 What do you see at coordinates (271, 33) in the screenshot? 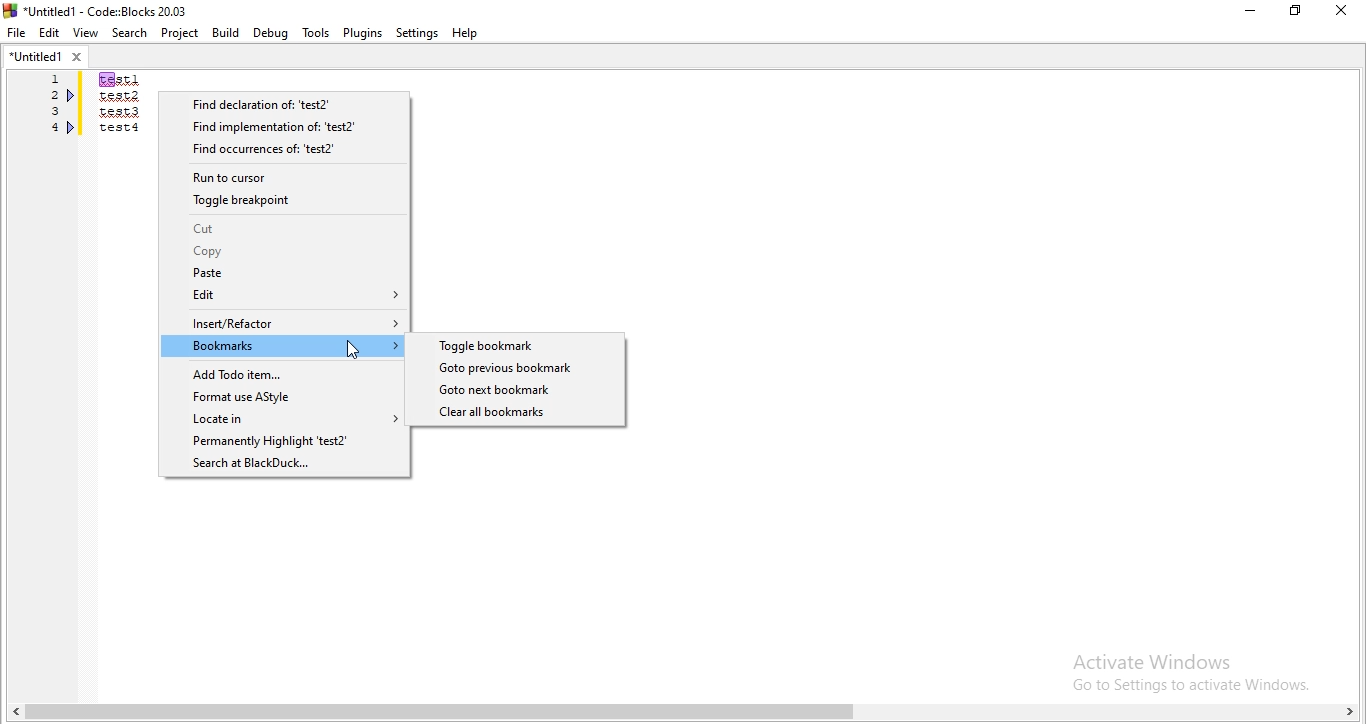
I see `Debug ` at bounding box center [271, 33].